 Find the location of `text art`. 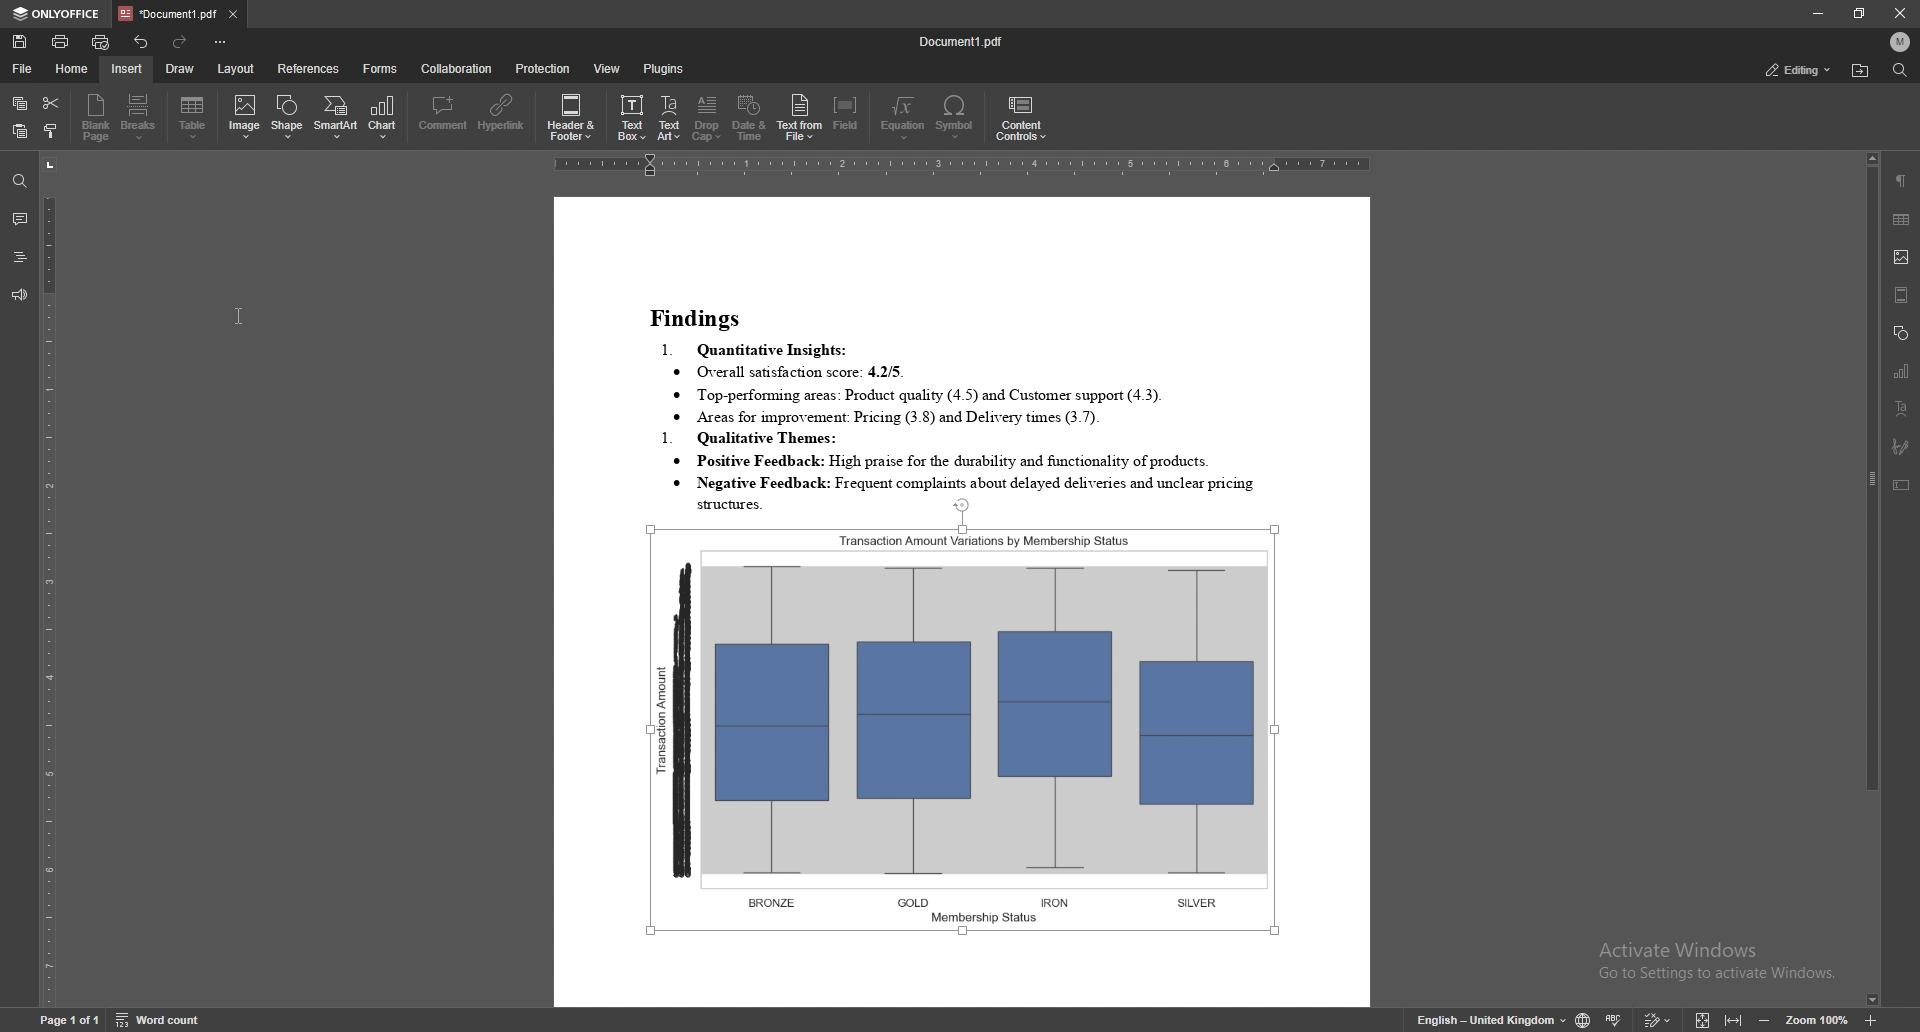

text art is located at coordinates (1902, 408).